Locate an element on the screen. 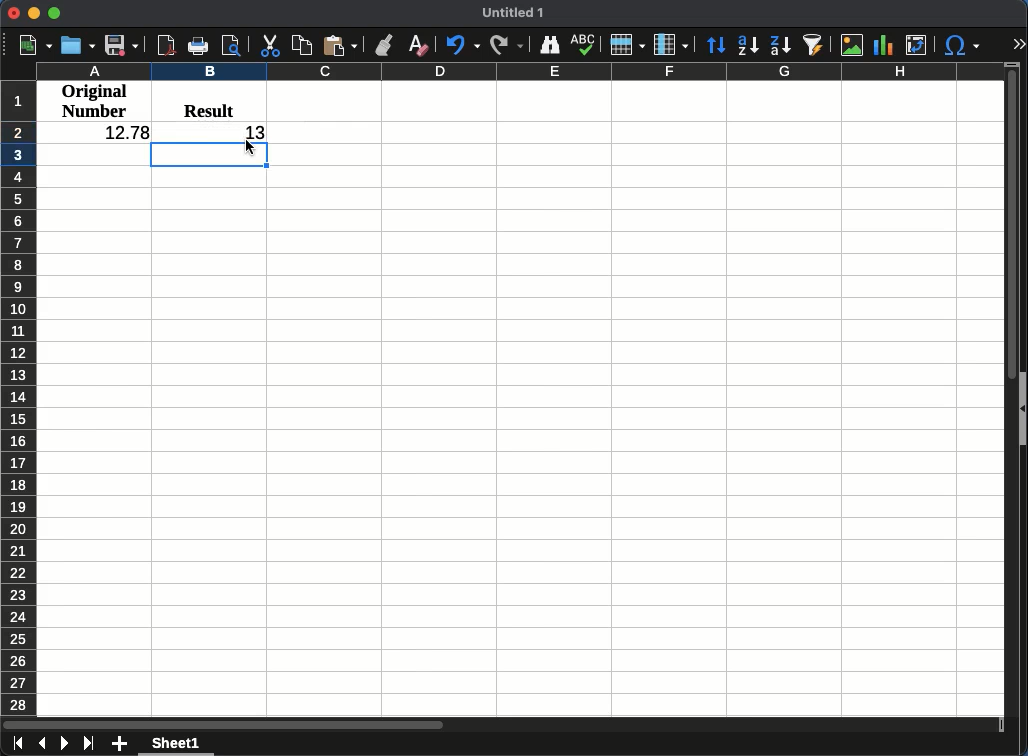  scroll is located at coordinates (1006, 387).